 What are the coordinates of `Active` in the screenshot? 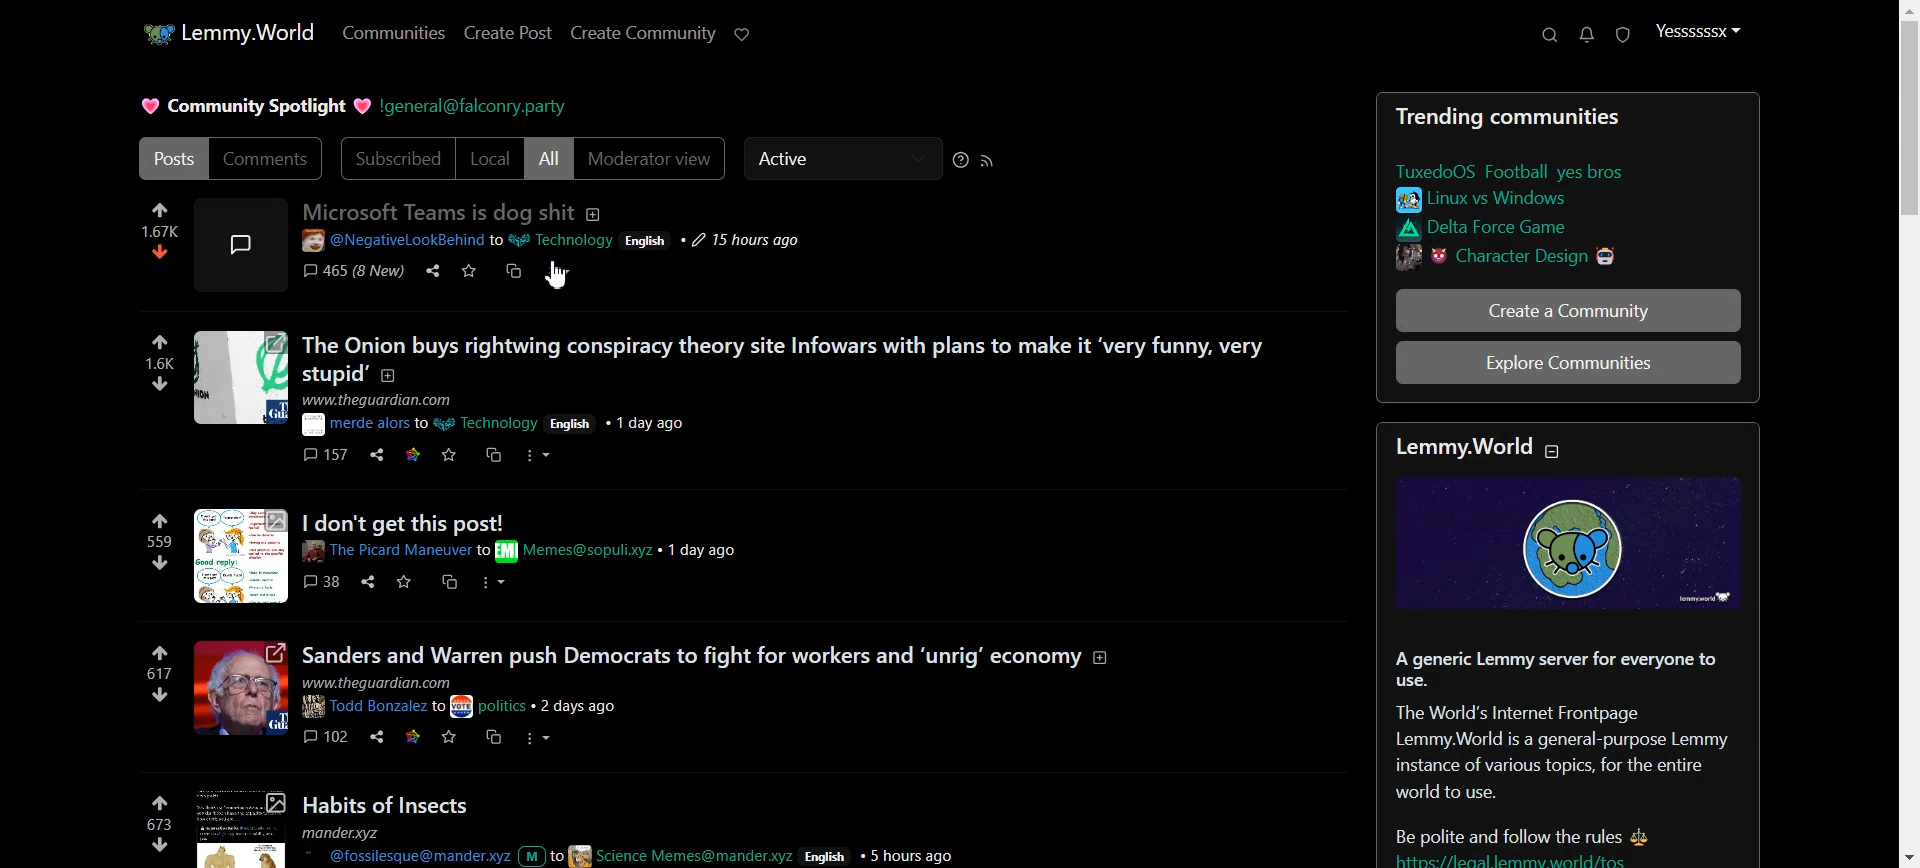 It's located at (841, 159).